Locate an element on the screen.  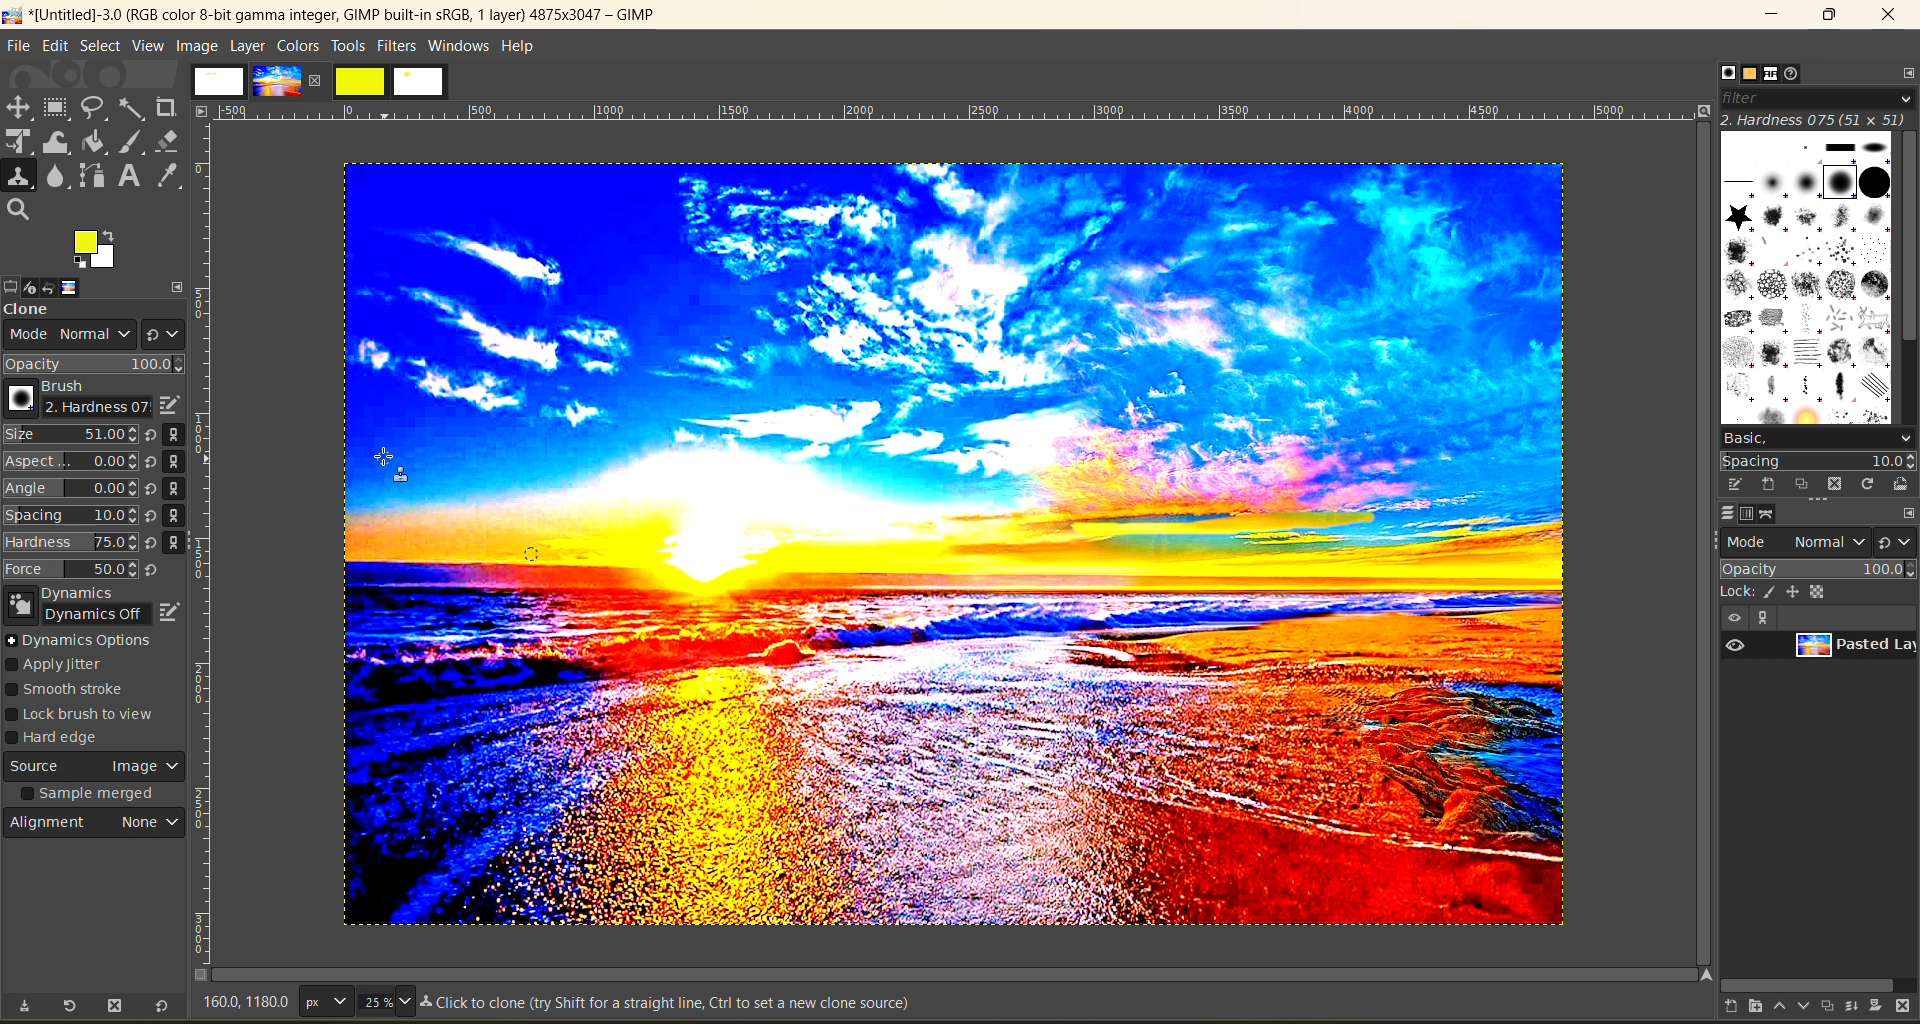
delete this brush is located at coordinates (1835, 483).